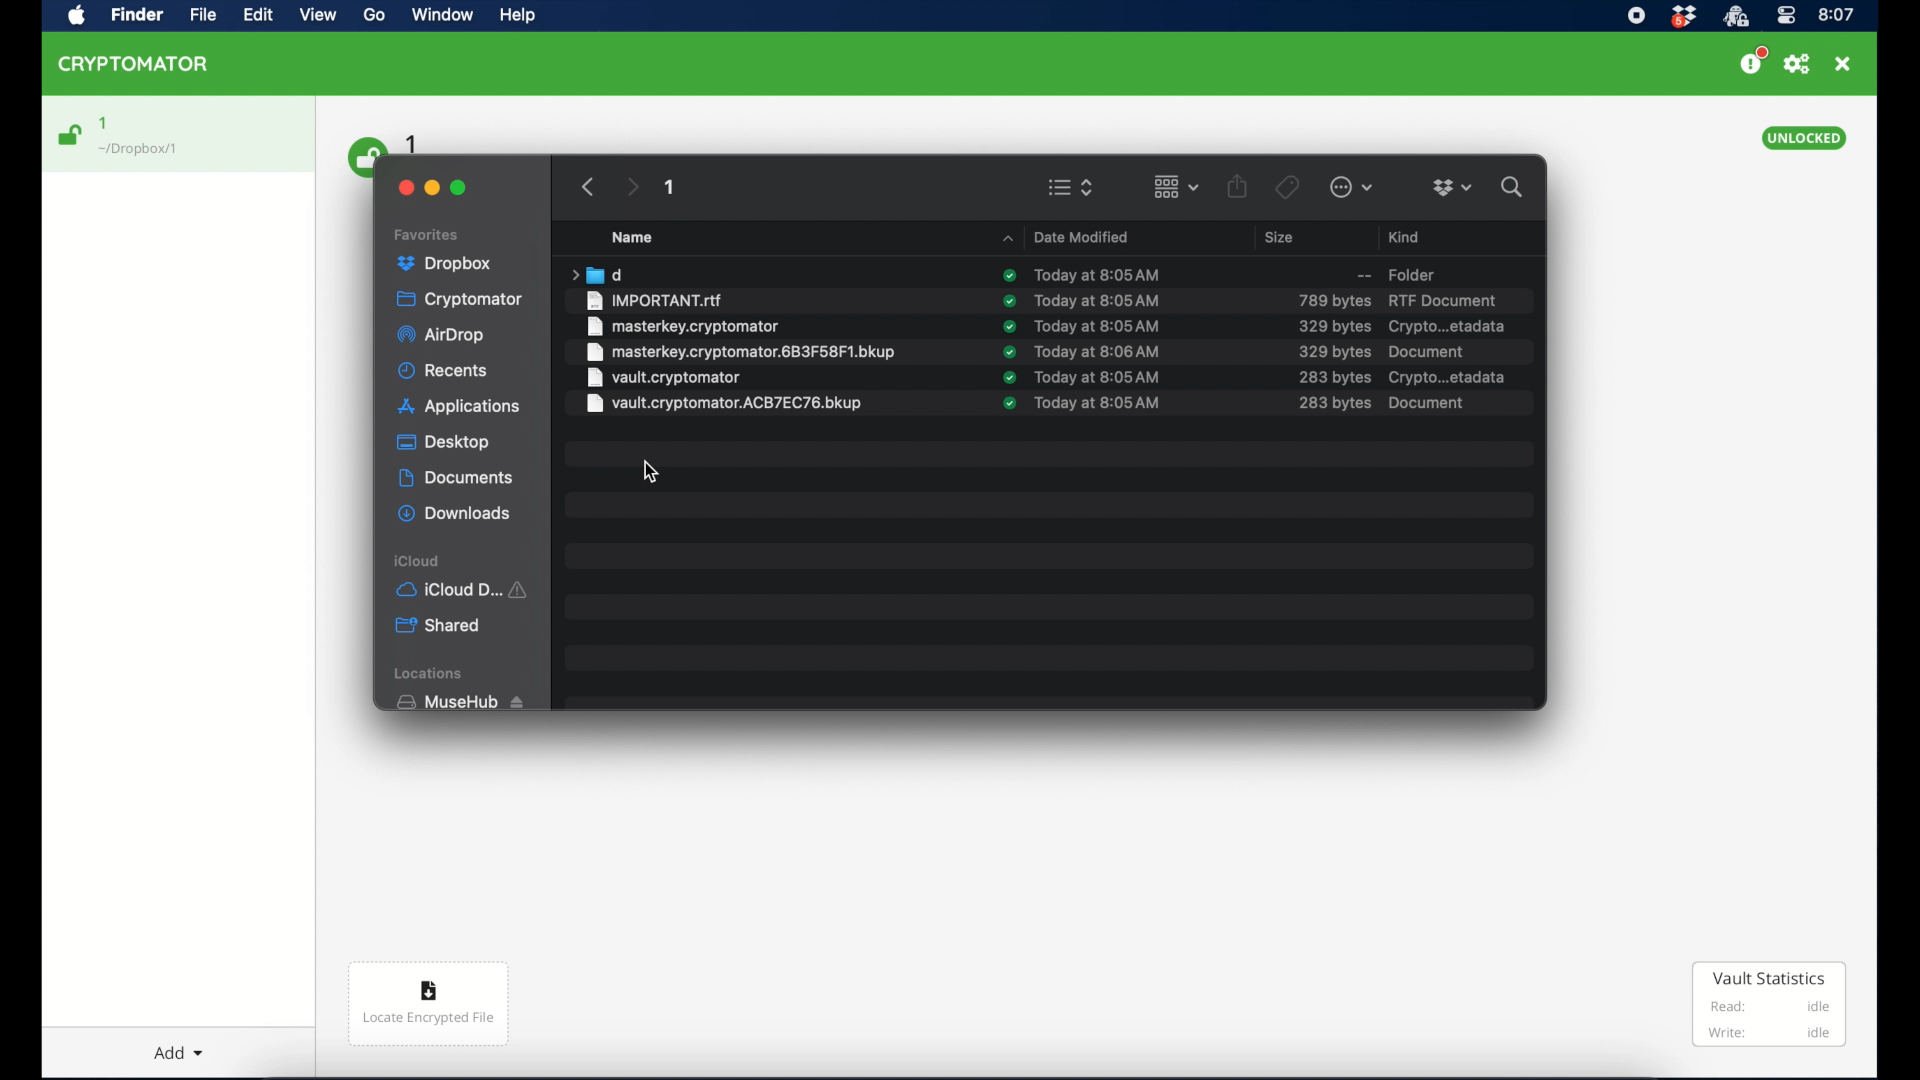  What do you see at coordinates (1385, 273) in the screenshot?
I see `Folder` at bounding box center [1385, 273].